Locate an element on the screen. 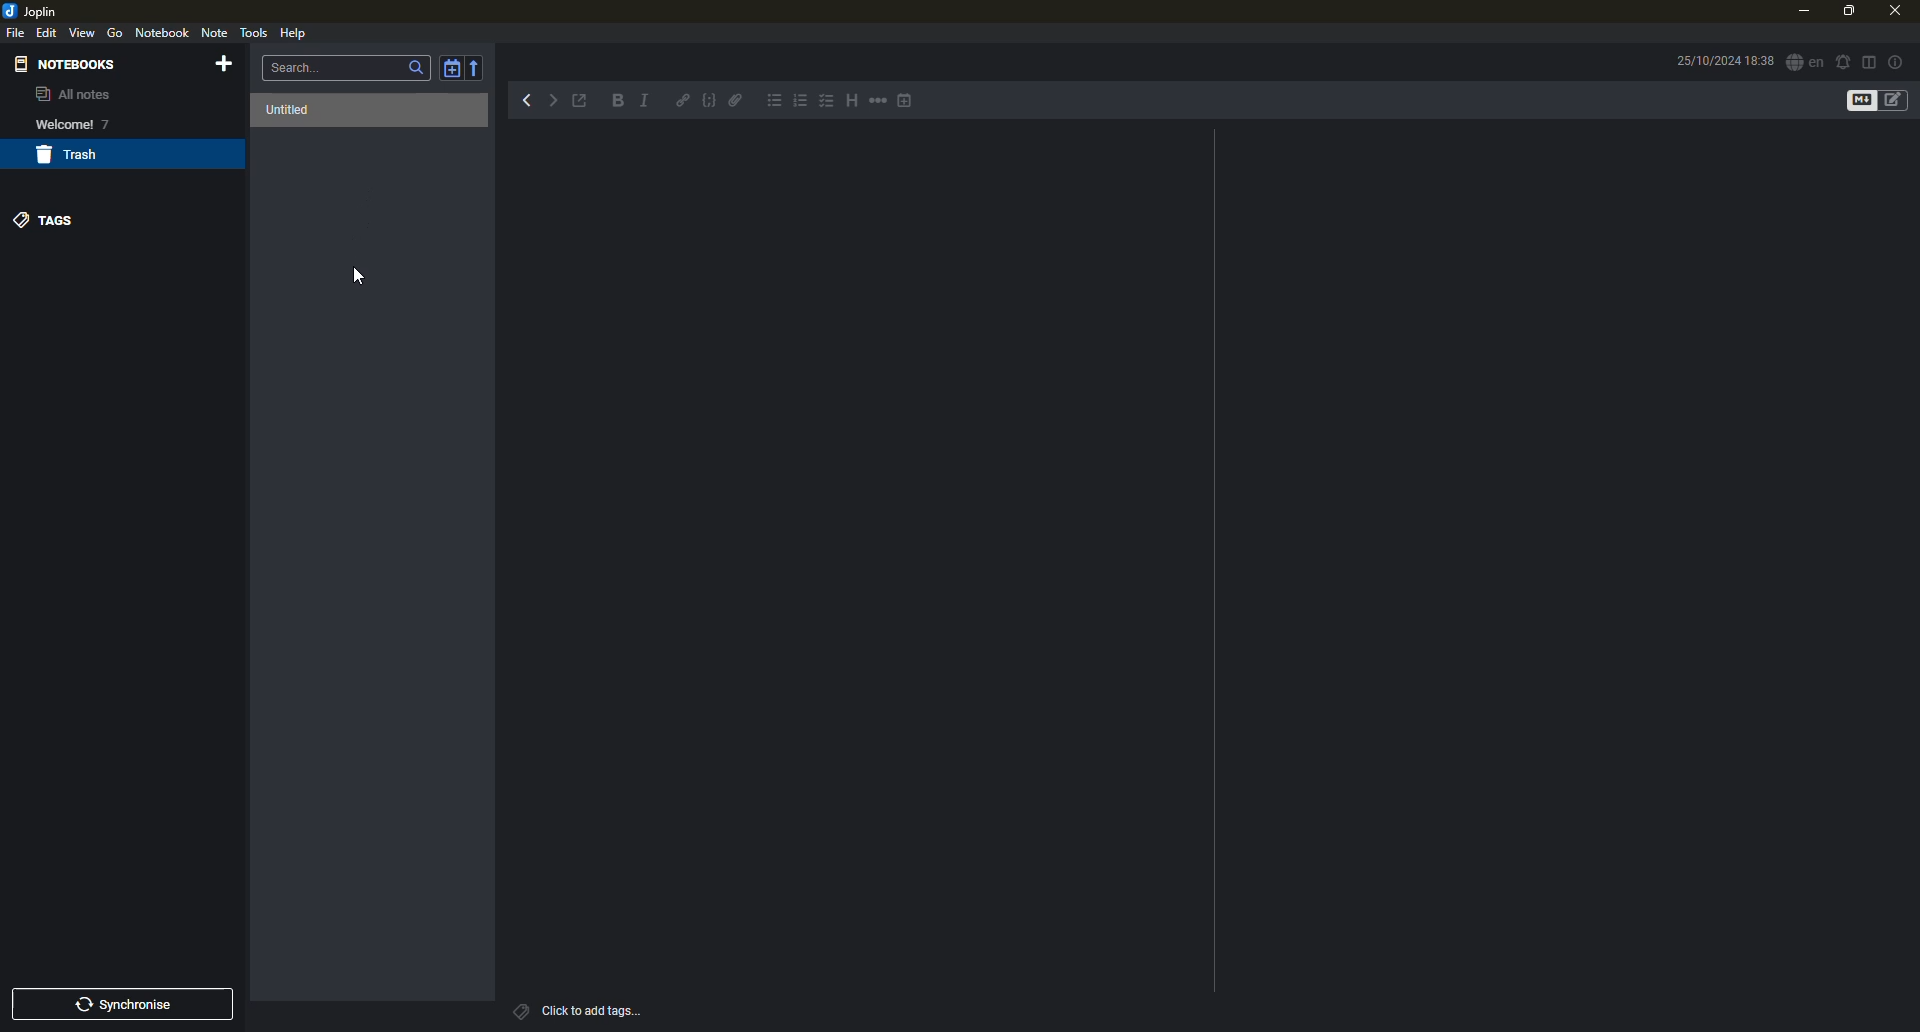  search is located at coordinates (300, 66).